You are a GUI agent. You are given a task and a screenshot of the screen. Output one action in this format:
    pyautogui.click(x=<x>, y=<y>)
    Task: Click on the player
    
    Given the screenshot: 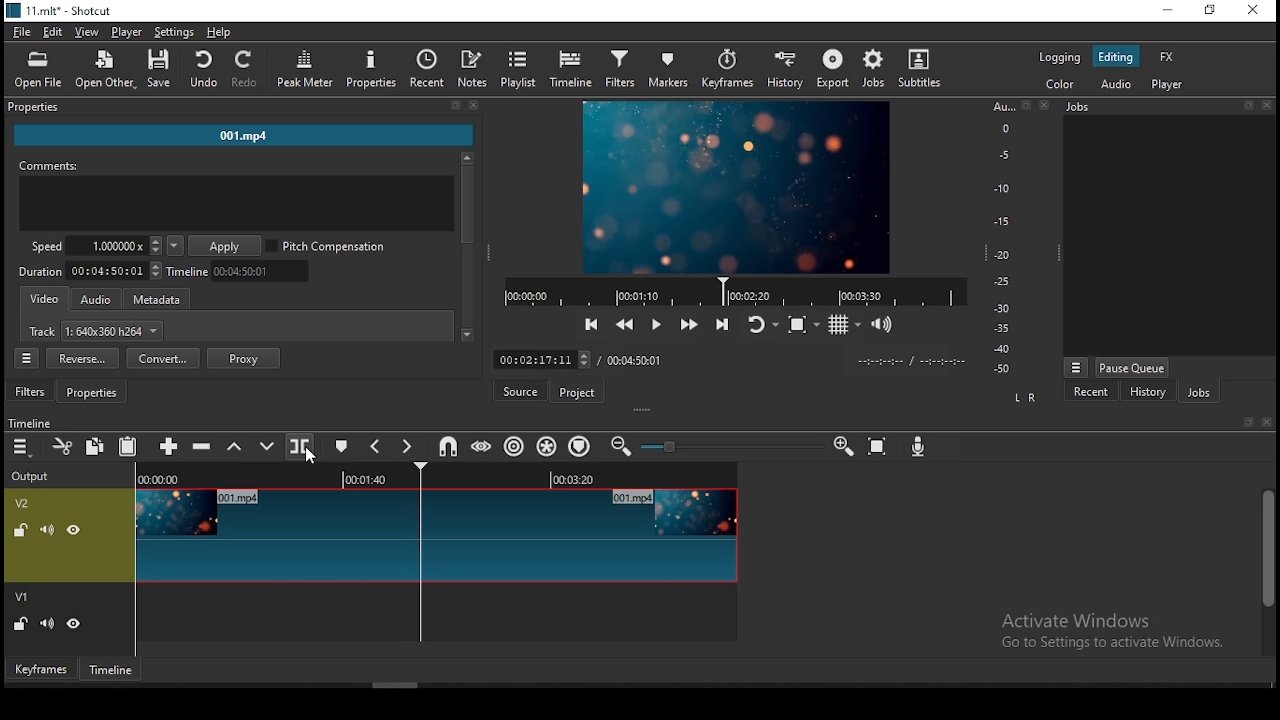 What is the action you would take?
    pyautogui.click(x=131, y=33)
    